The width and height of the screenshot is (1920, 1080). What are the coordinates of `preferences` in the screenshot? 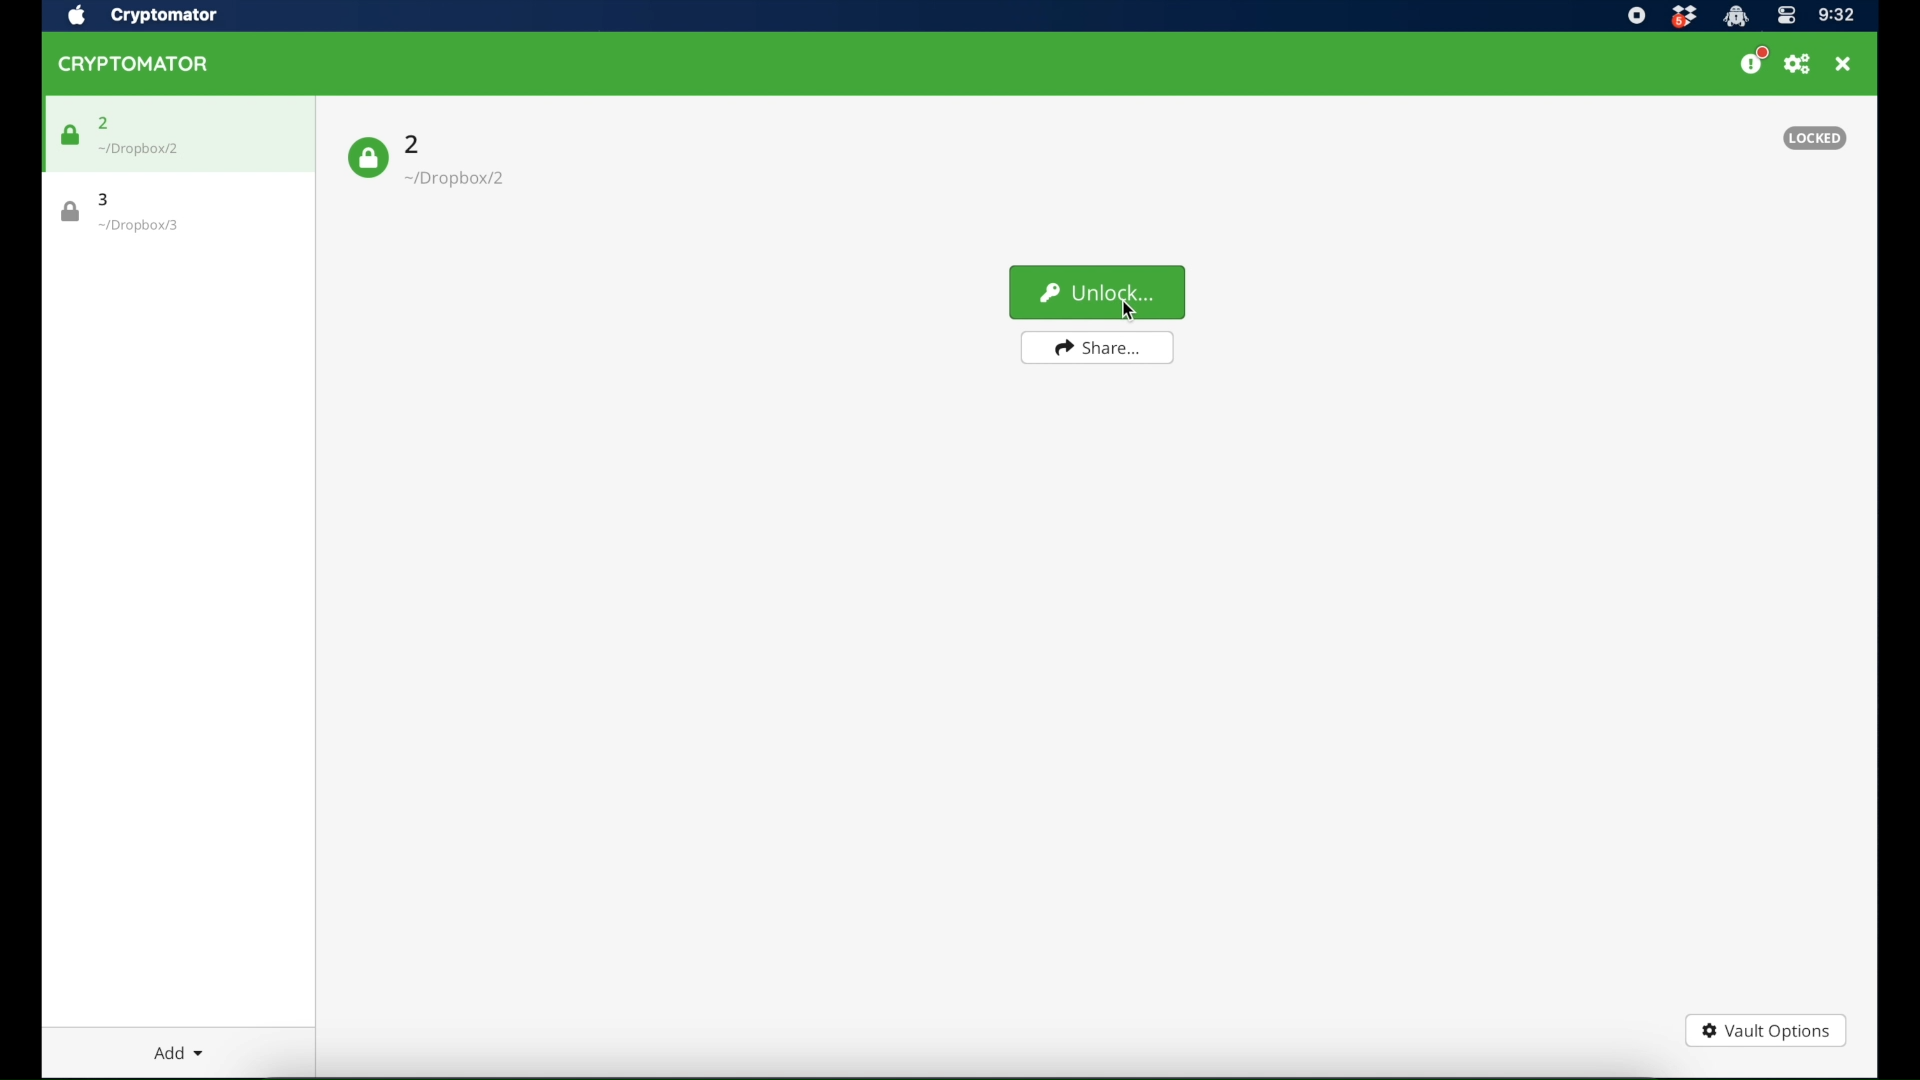 It's located at (1799, 64).